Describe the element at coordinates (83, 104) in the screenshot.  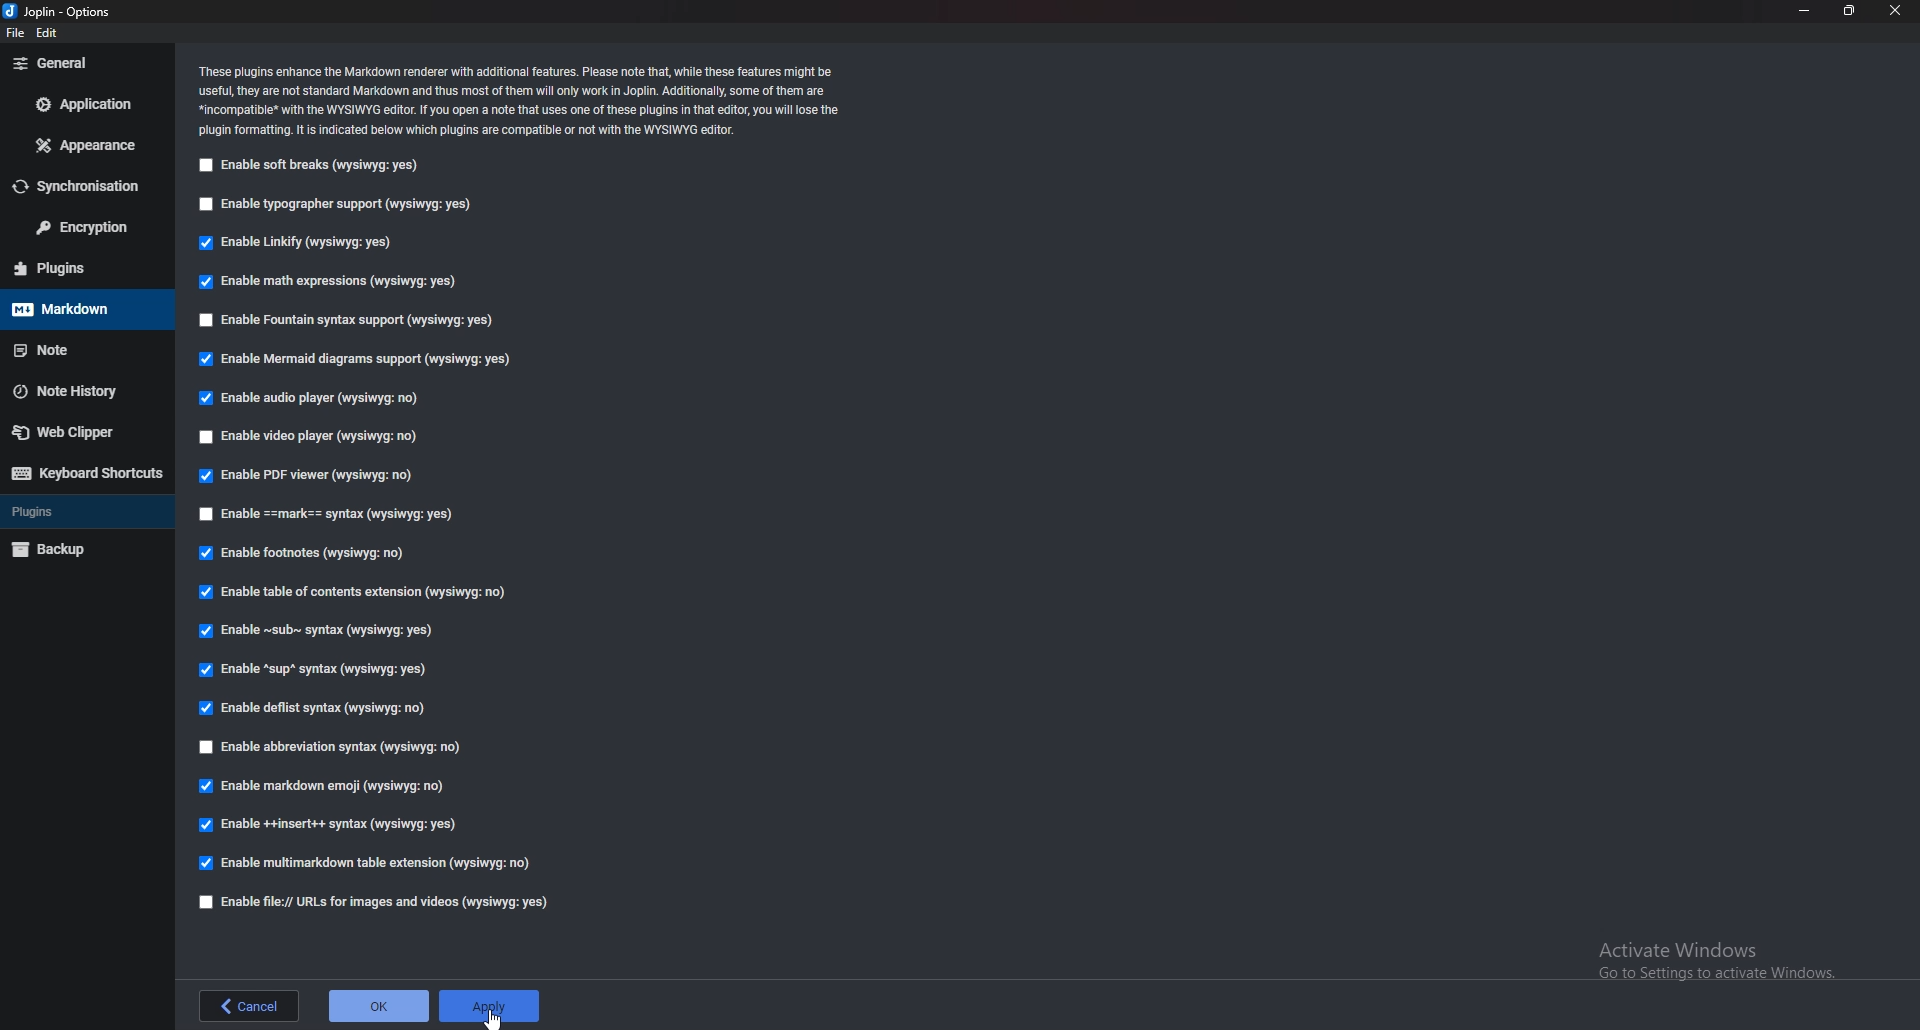
I see `Application` at that location.